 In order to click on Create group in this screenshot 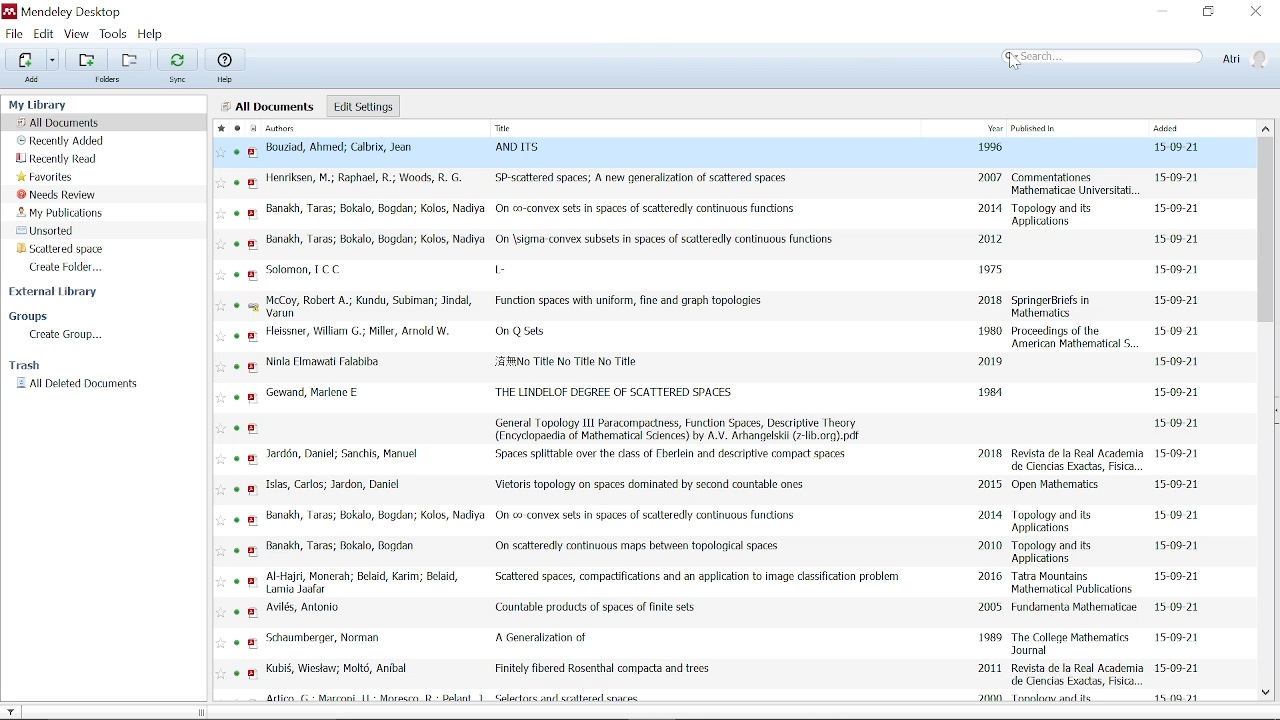, I will do `click(68, 335)`.